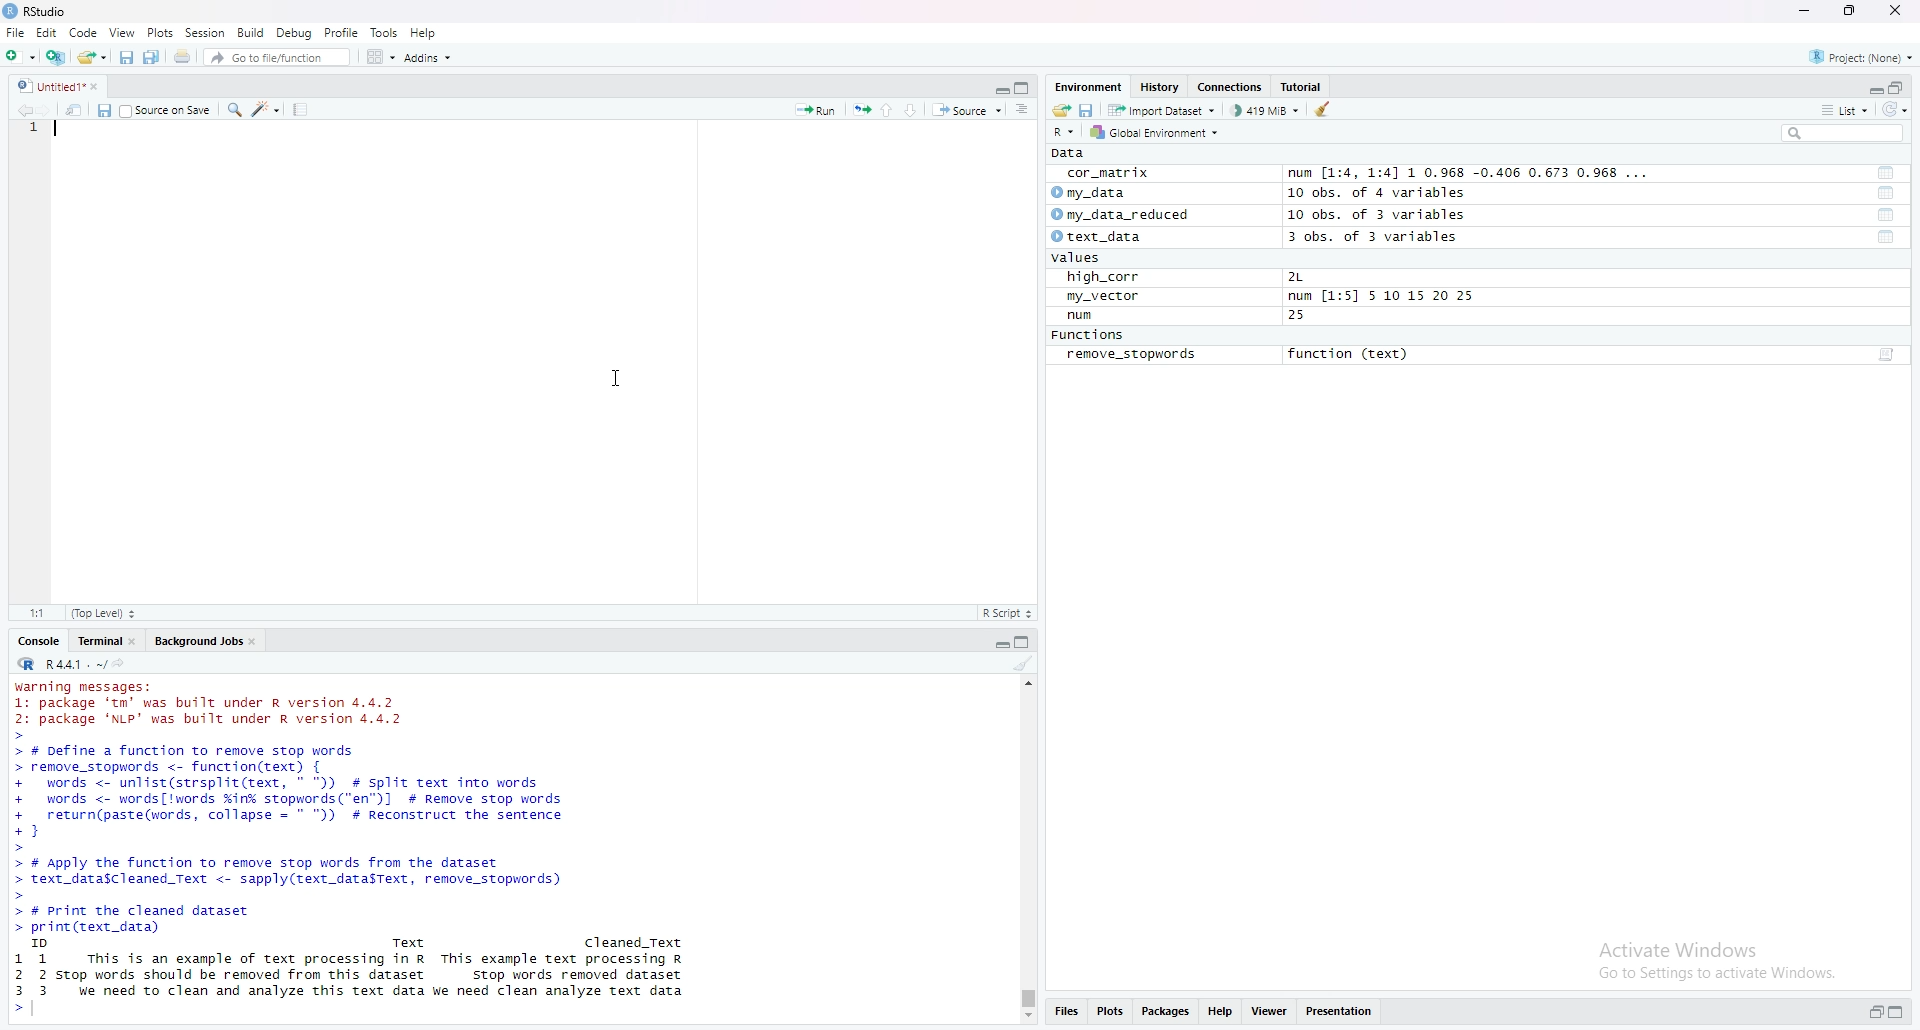  Describe the element at coordinates (885, 110) in the screenshot. I see `Previous section` at that location.